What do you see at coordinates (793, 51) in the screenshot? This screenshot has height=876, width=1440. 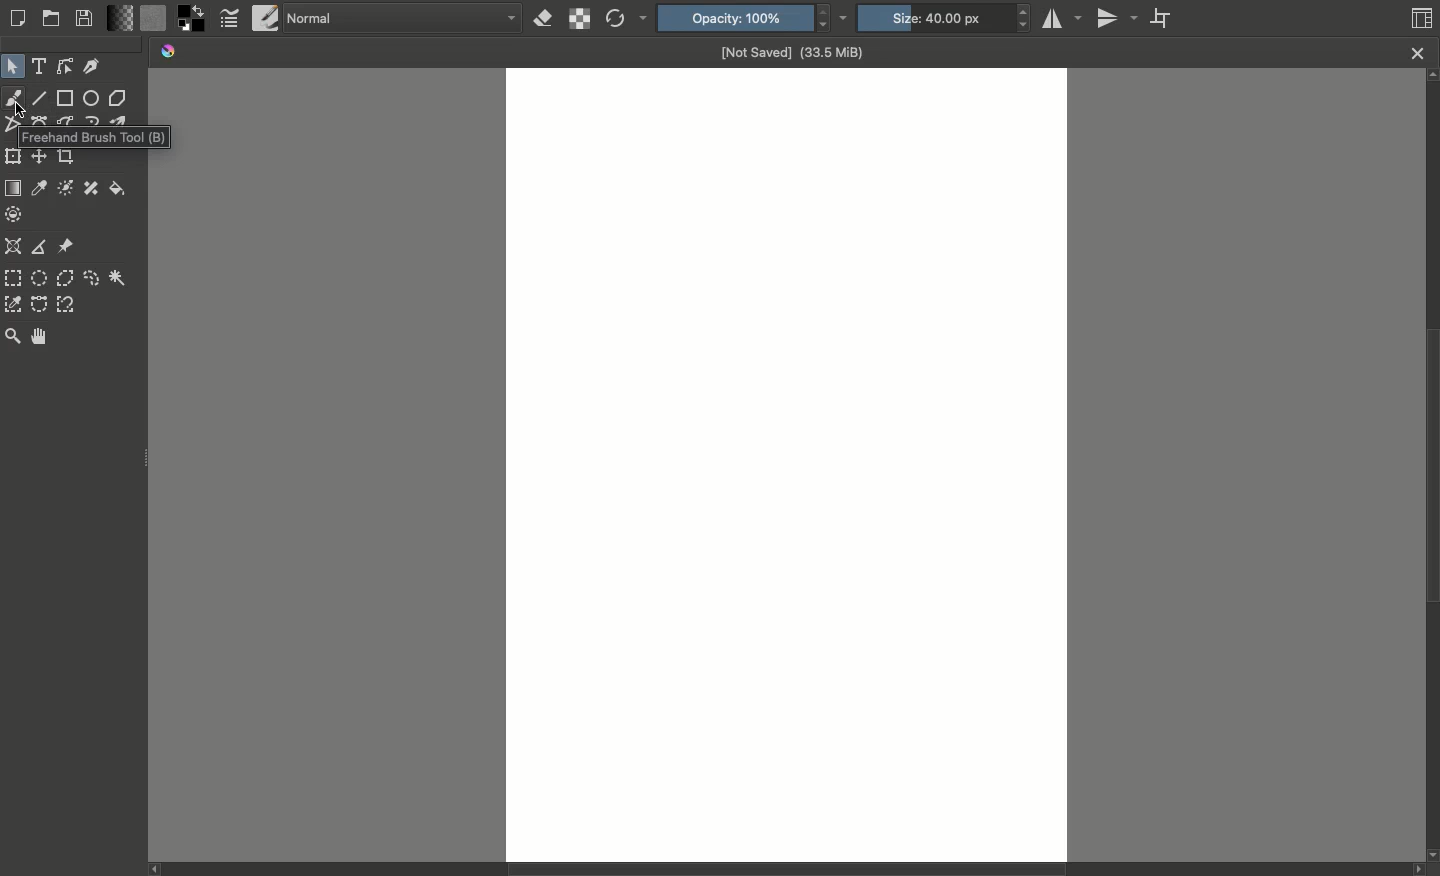 I see `Not saved (33.5 MiB)` at bounding box center [793, 51].